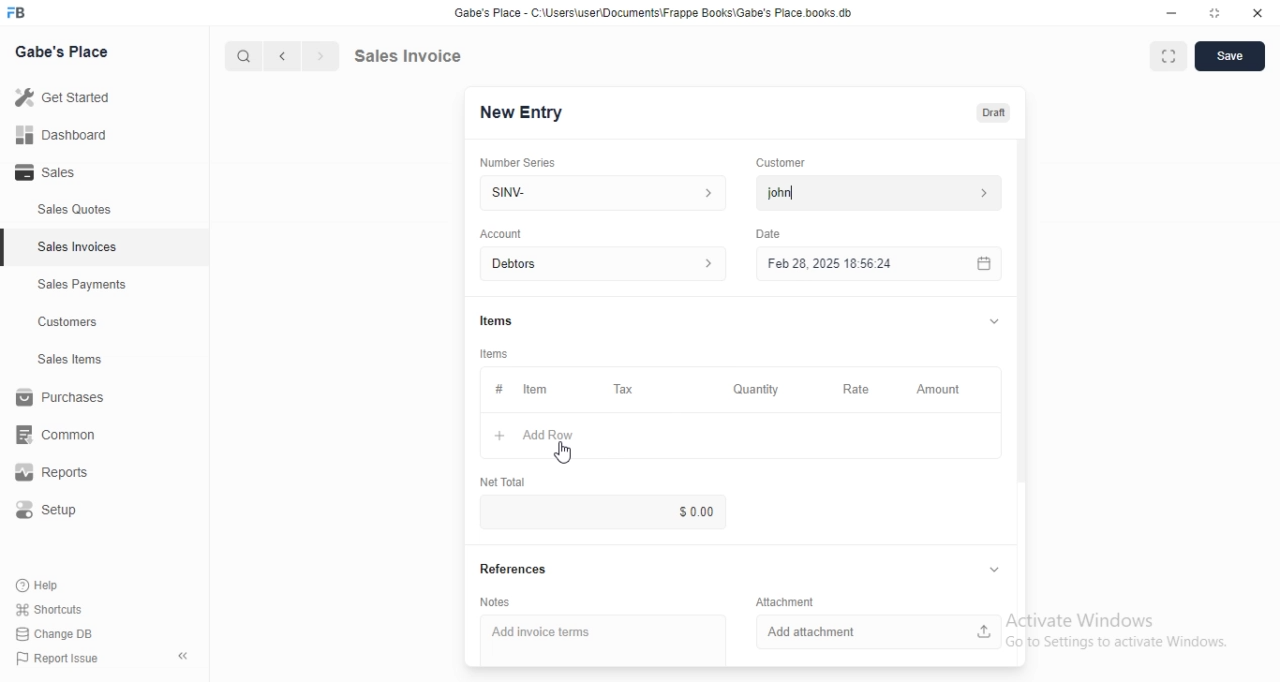  Describe the element at coordinates (69, 141) in the screenshot. I see `all Dashboard` at that location.